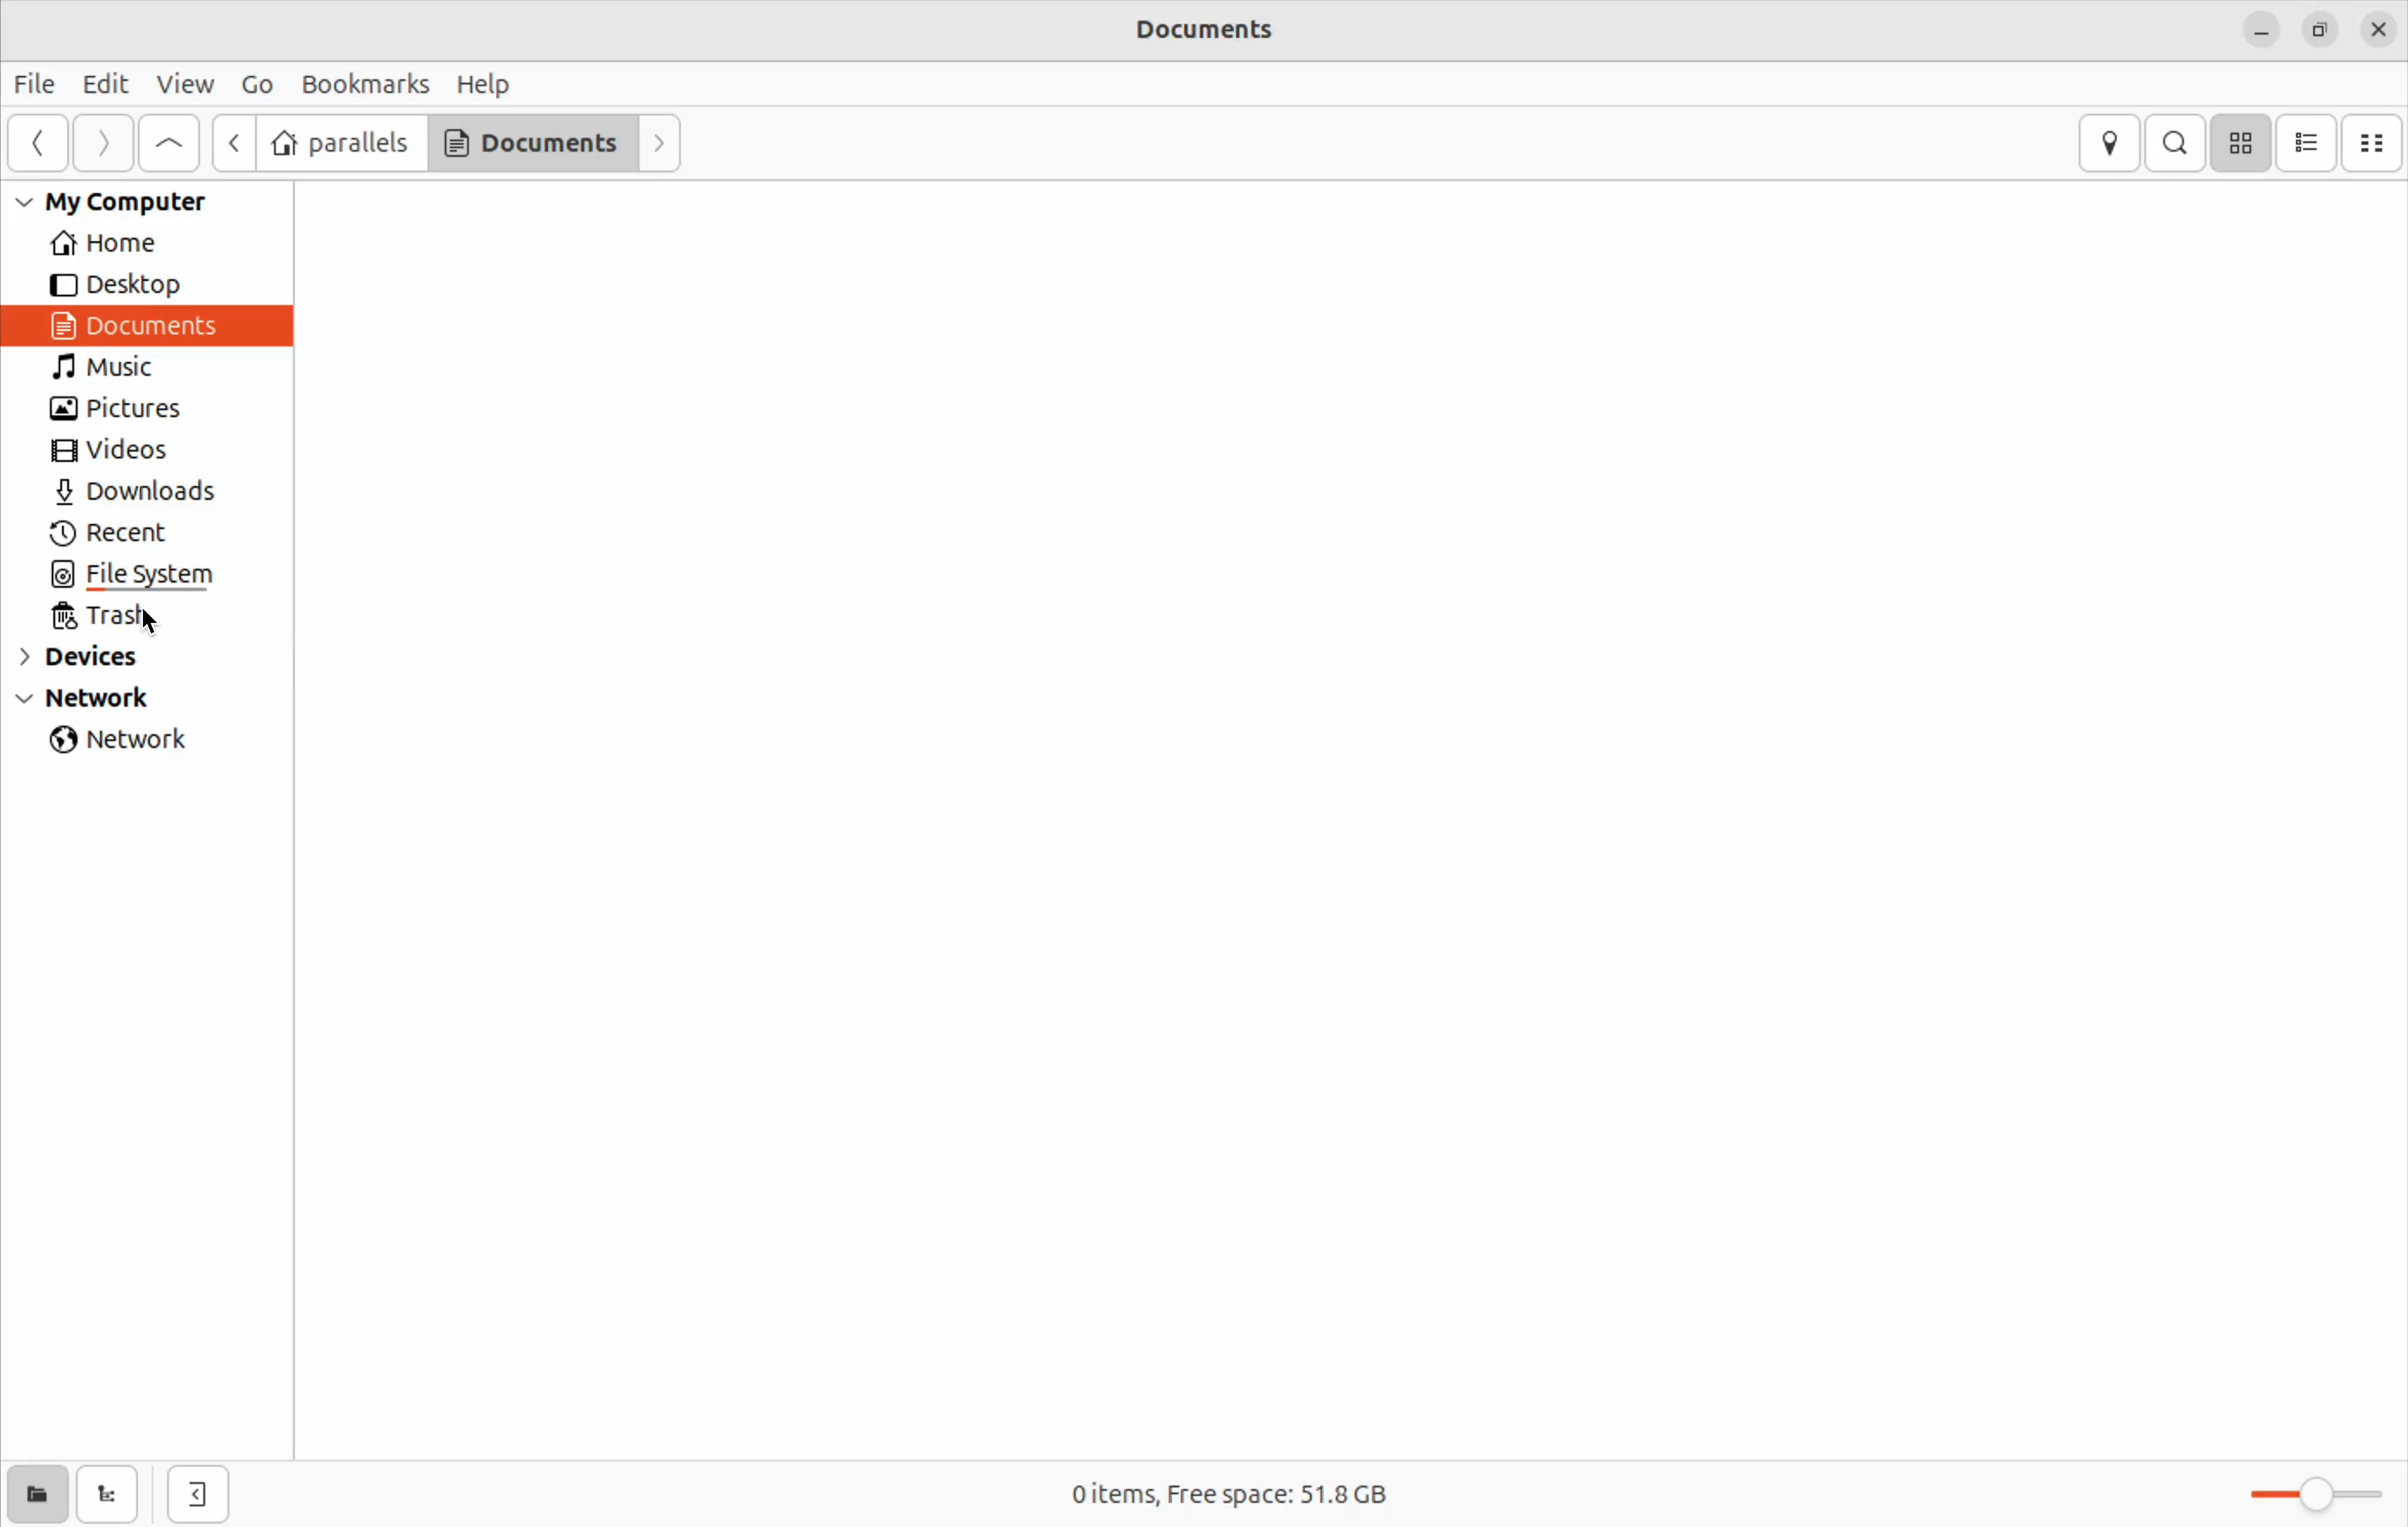  What do you see at coordinates (1211, 31) in the screenshot?
I see `Documents` at bounding box center [1211, 31].